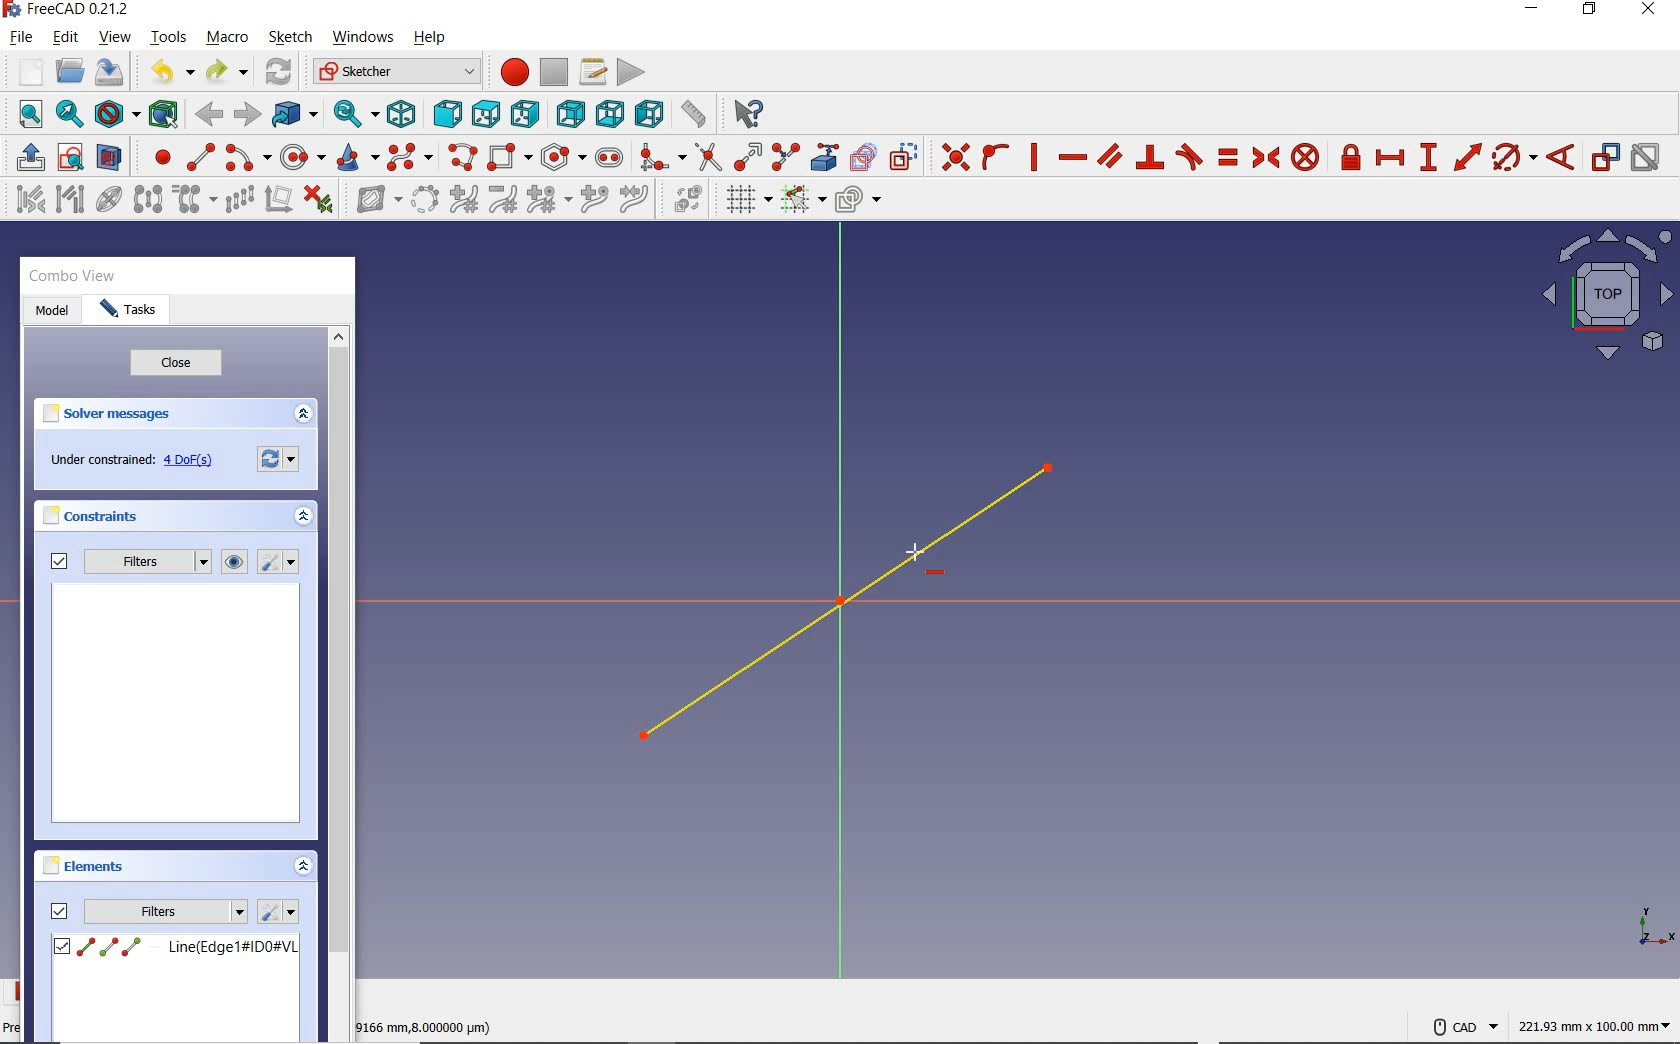  What do you see at coordinates (83, 865) in the screenshot?
I see `ELEMENTS` at bounding box center [83, 865].